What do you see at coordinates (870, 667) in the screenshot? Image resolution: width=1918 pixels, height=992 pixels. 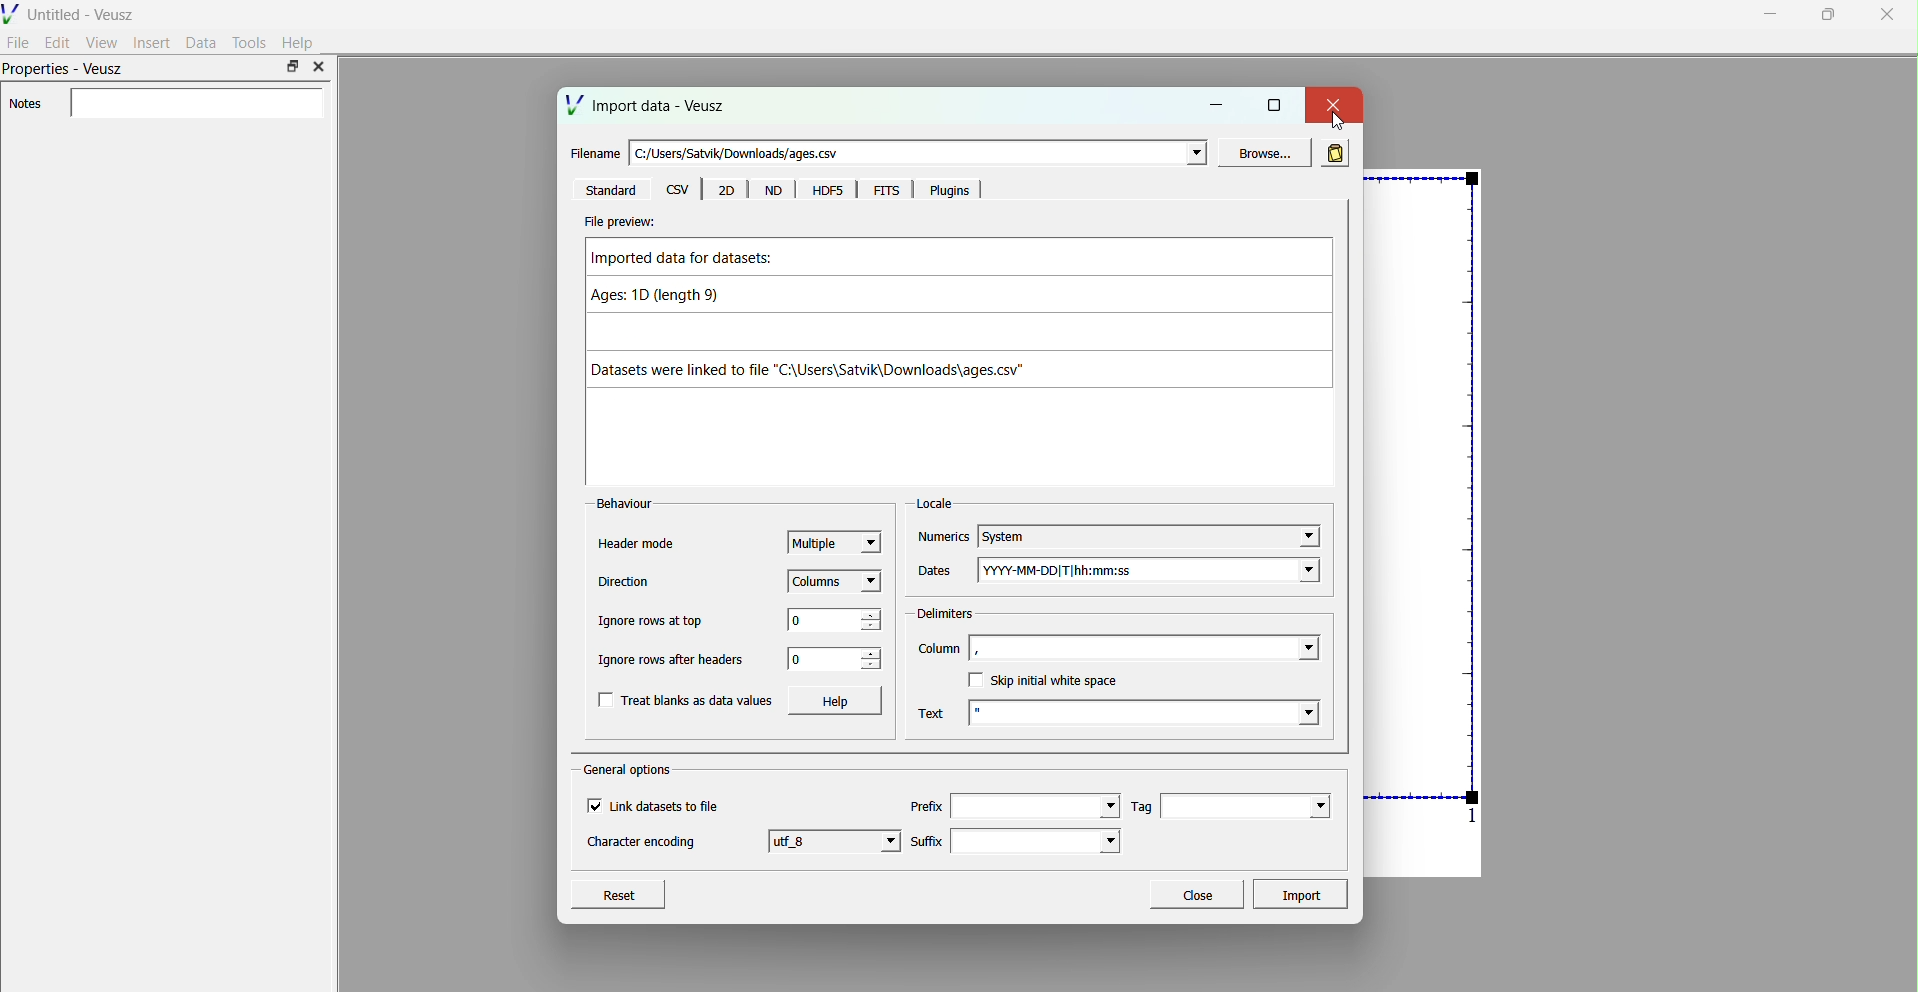 I see `decrease` at bounding box center [870, 667].